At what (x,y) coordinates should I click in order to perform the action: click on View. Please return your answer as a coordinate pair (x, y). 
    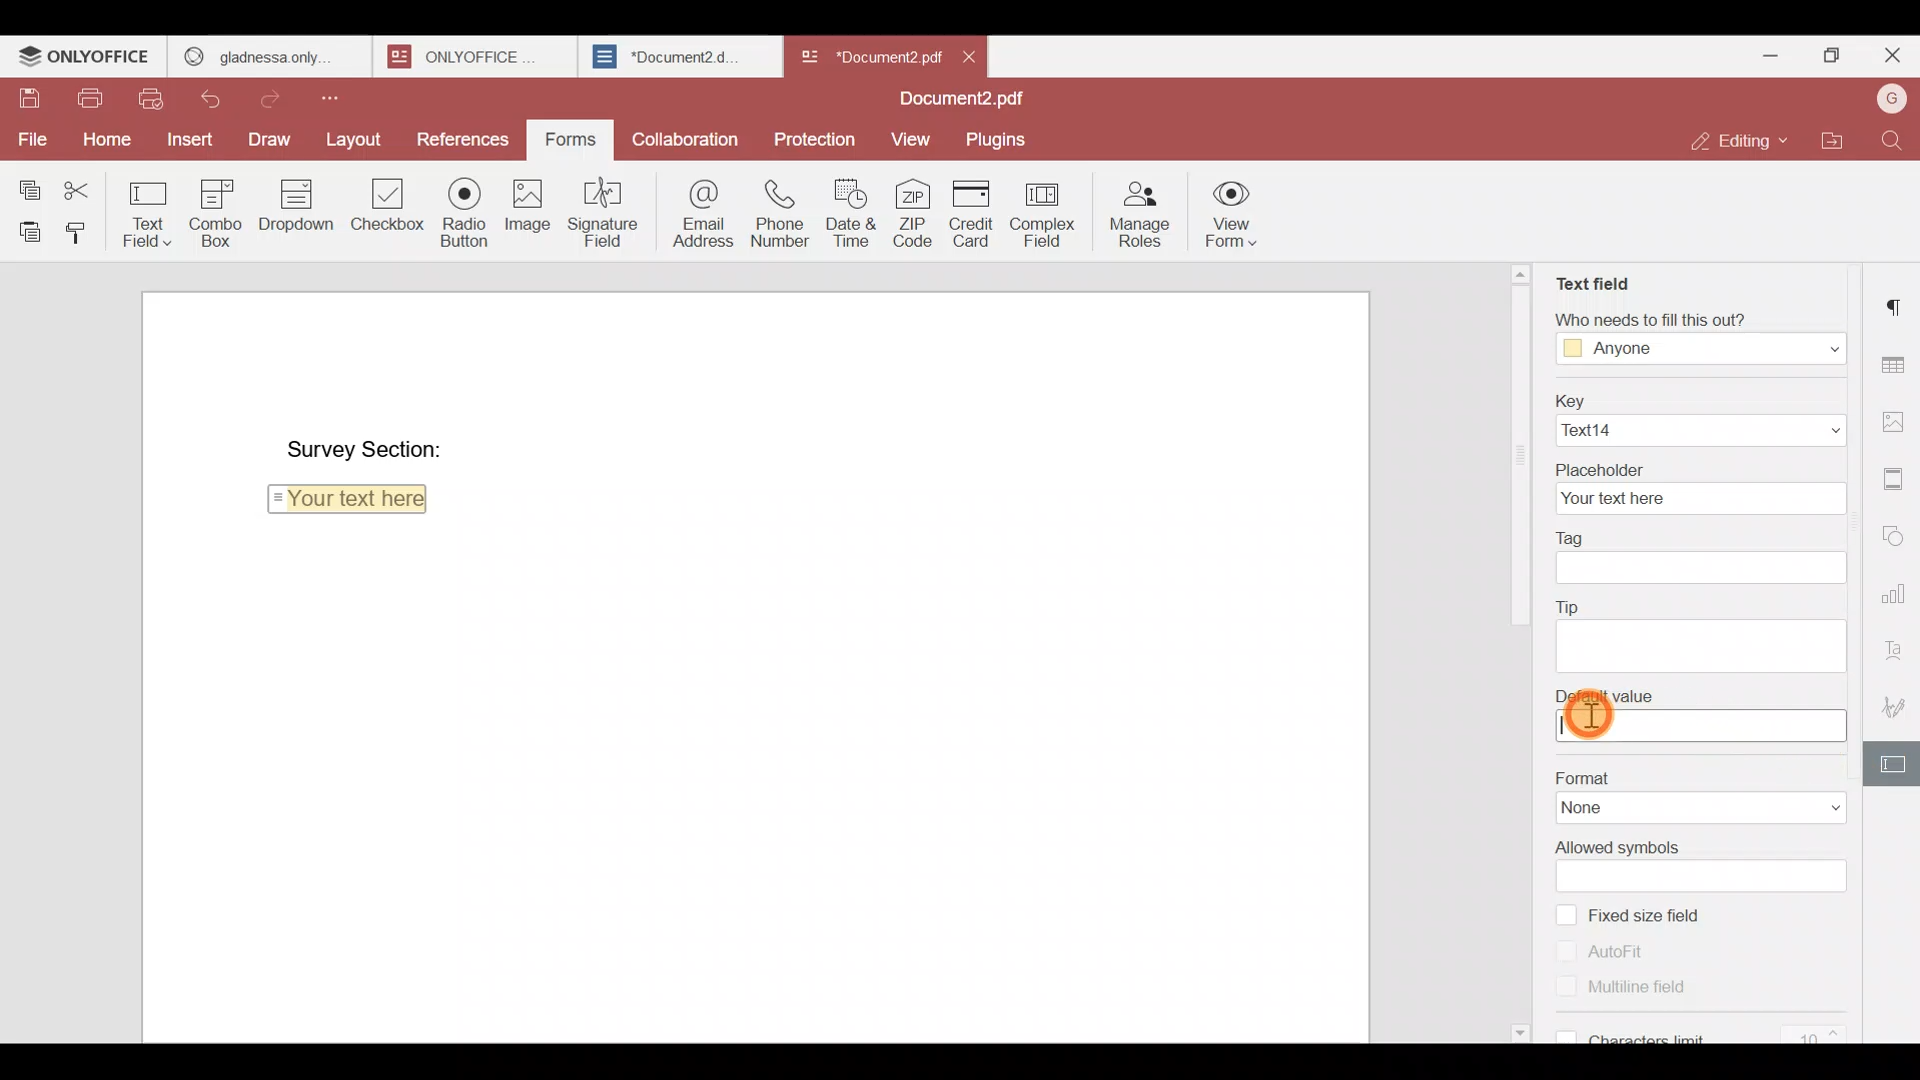
    Looking at the image, I should click on (906, 137).